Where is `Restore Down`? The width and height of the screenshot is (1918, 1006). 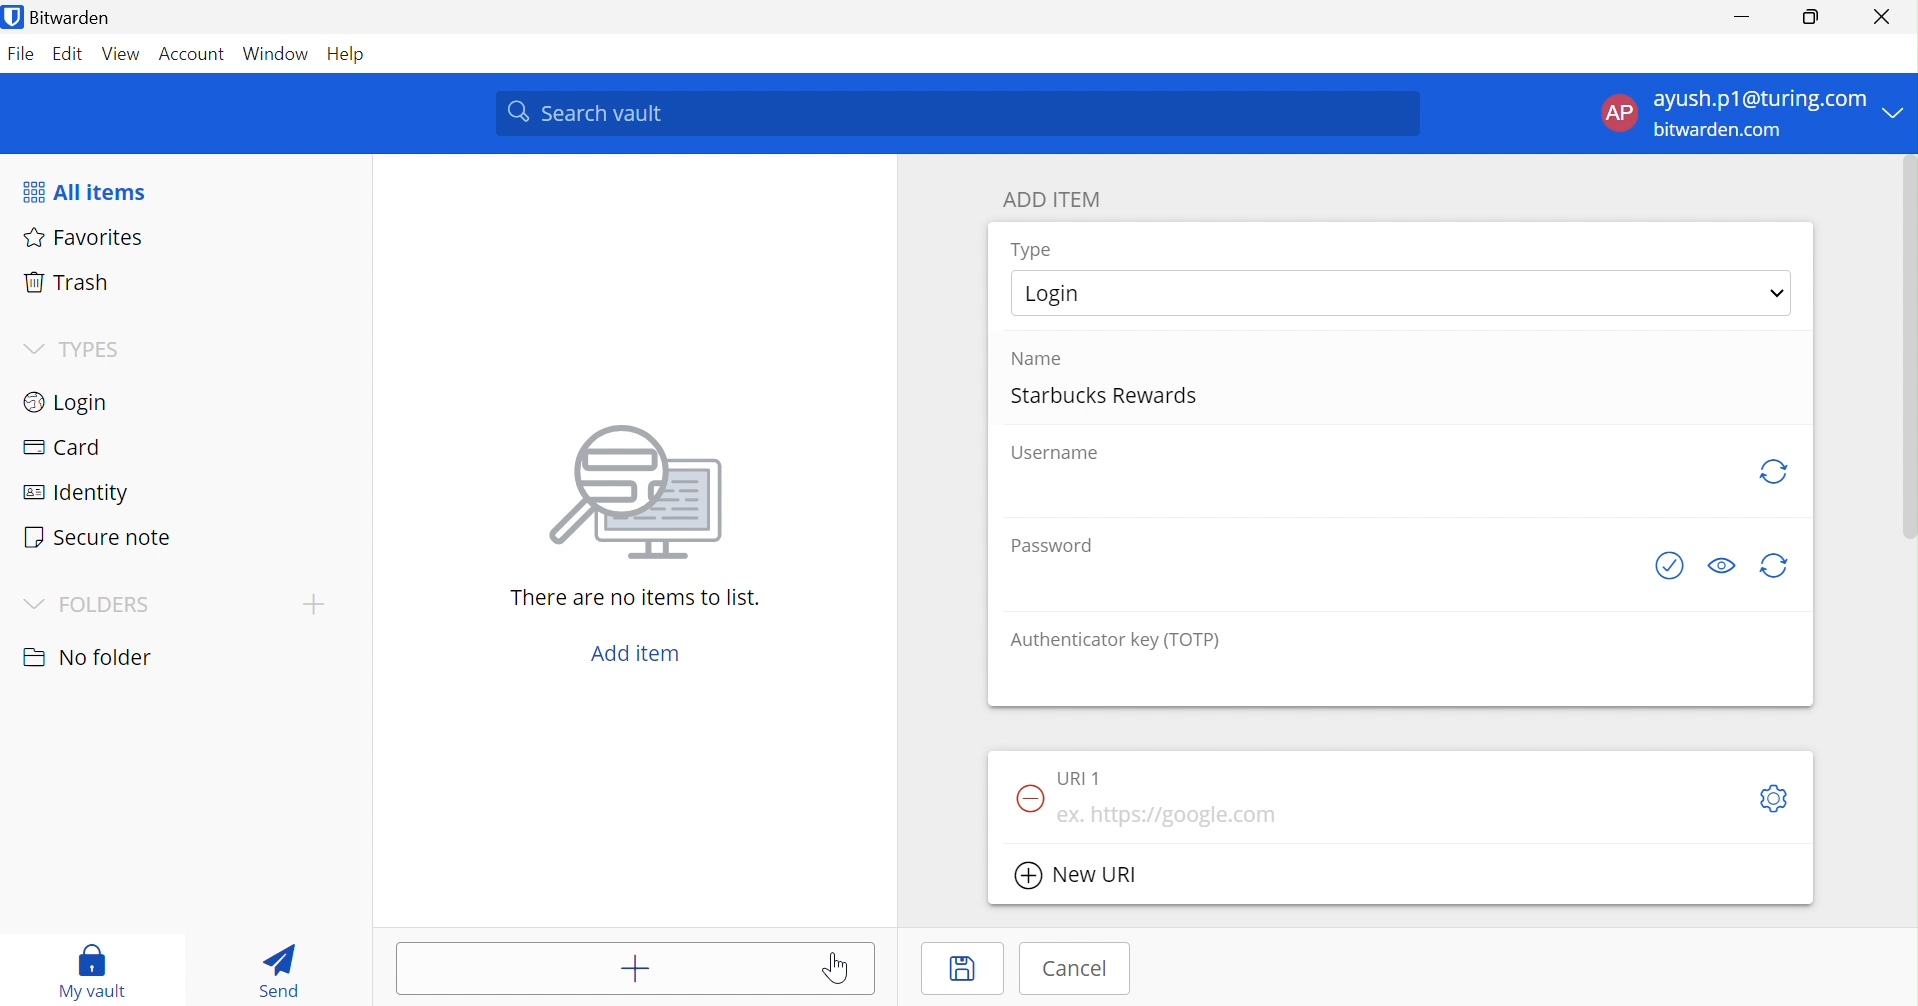 Restore Down is located at coordinates (1812, 14).